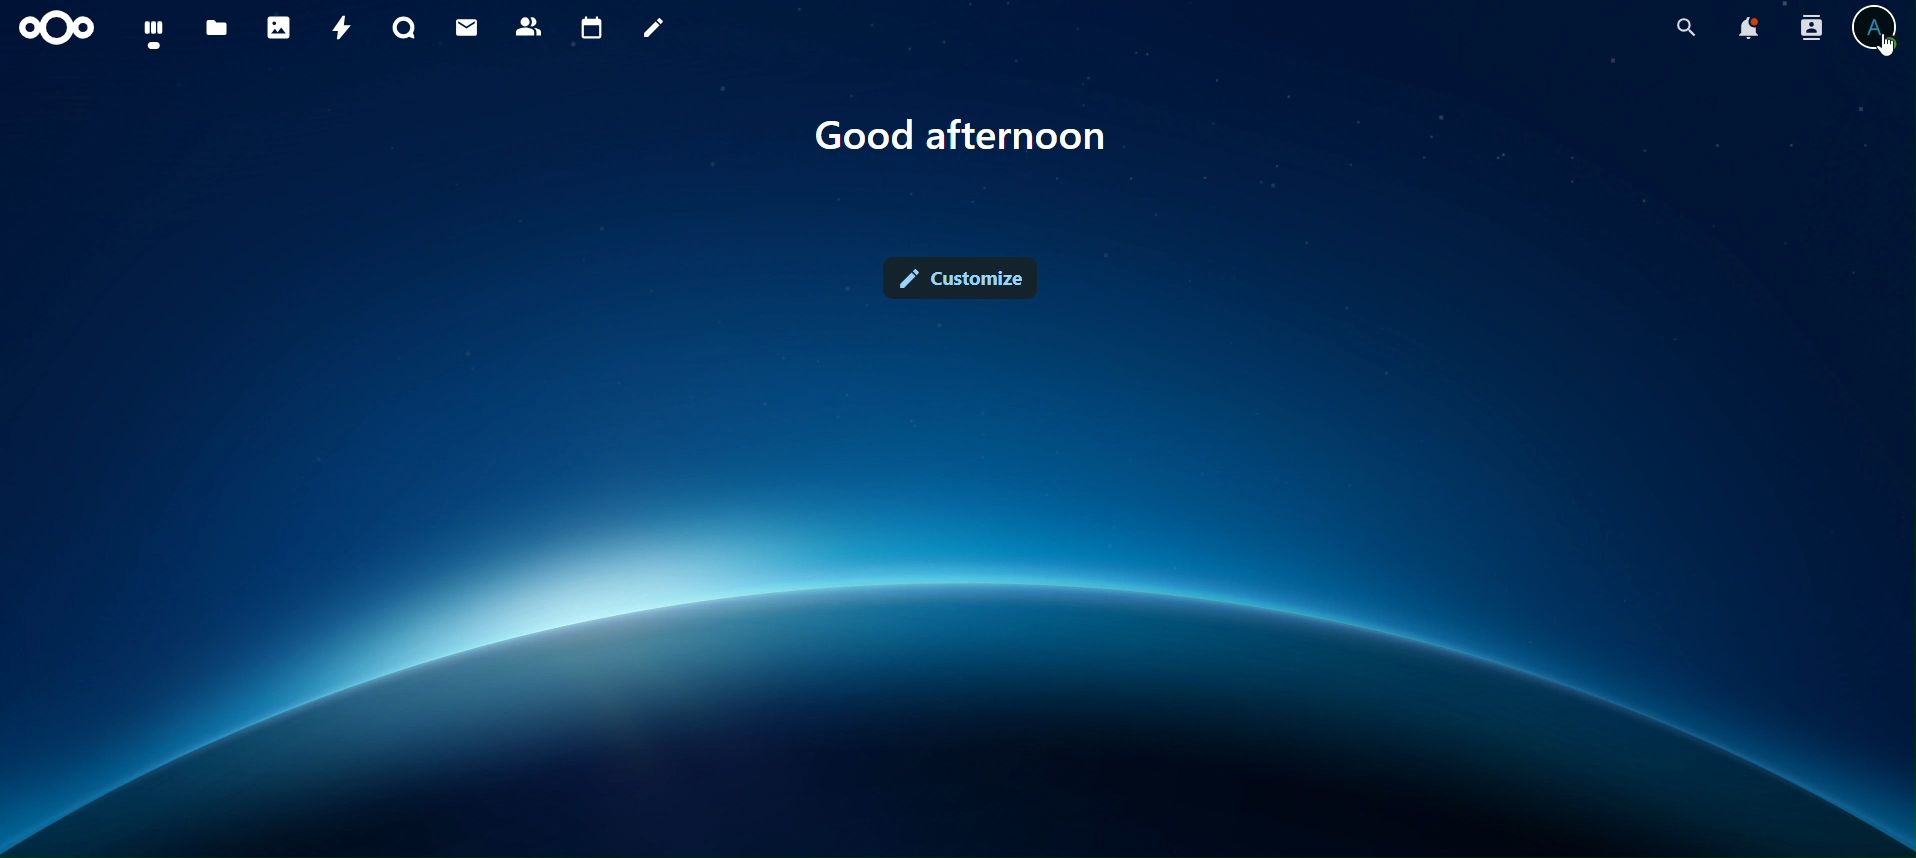 The height and width of the screenshot is (858, 1916). What do you see at coordinates (950, 276) in the screenshot?
I see `customize` at bounding box center [950, 276].